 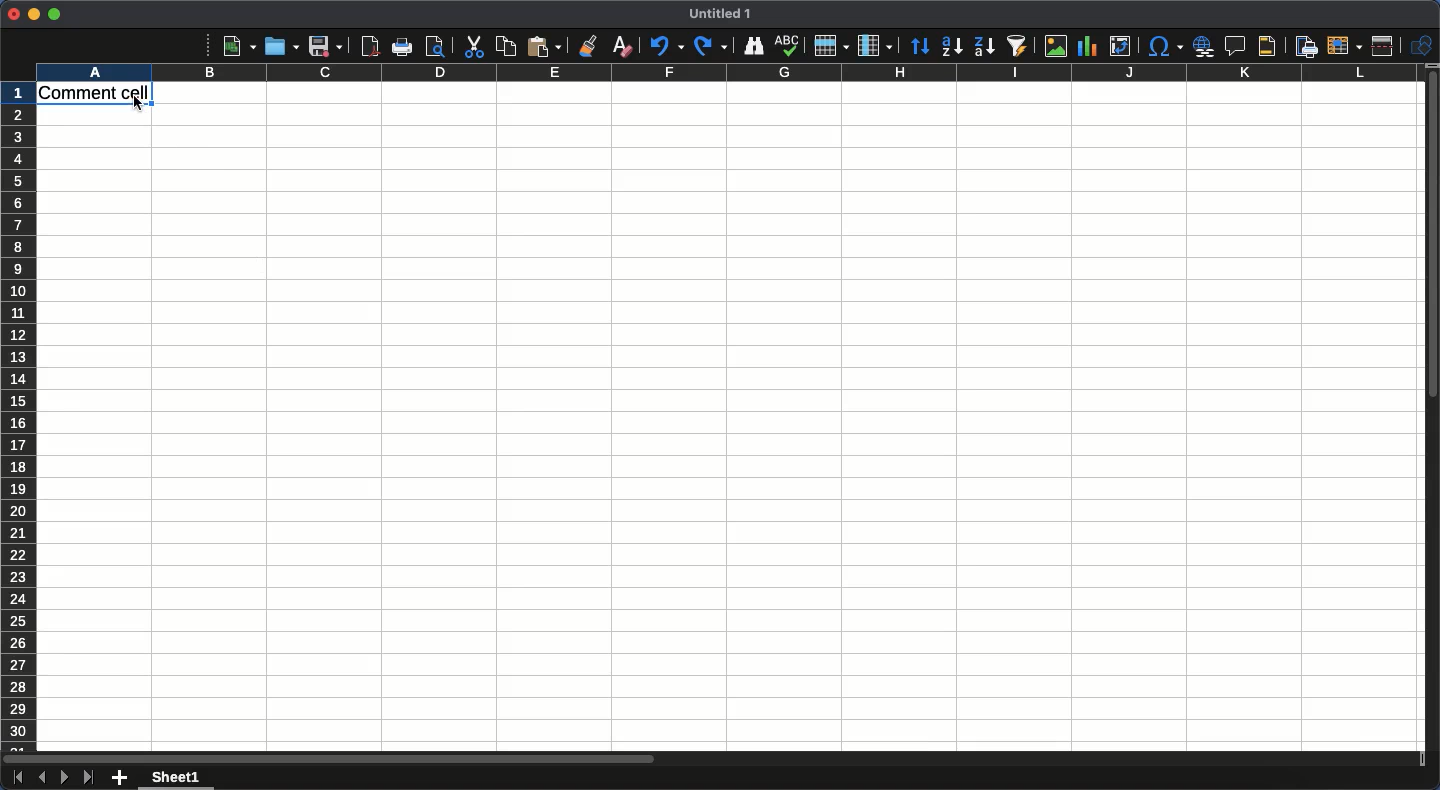 What do you see at coordinates (587, 44) in the screenshot?
I see `Clone formatting` at bounding box center [587, 44].